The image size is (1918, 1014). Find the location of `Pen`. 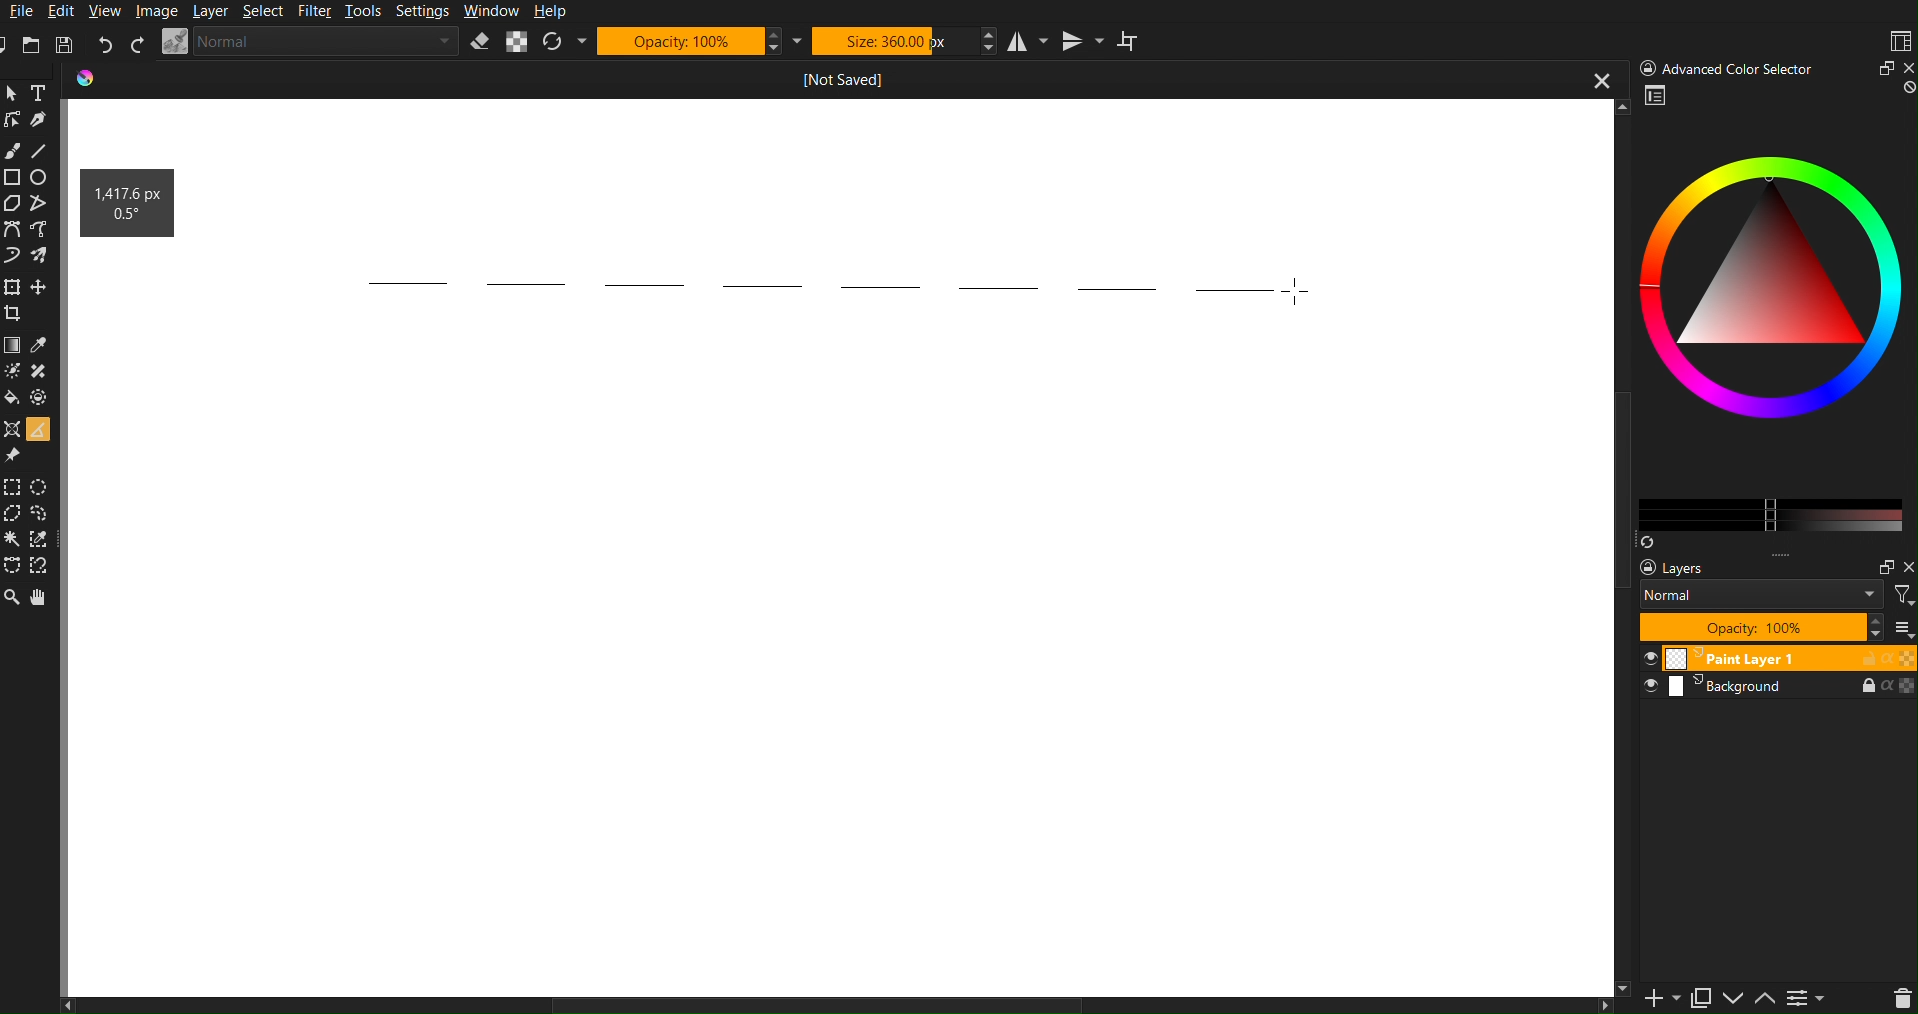

Pen is located at coordinates (41, 118).